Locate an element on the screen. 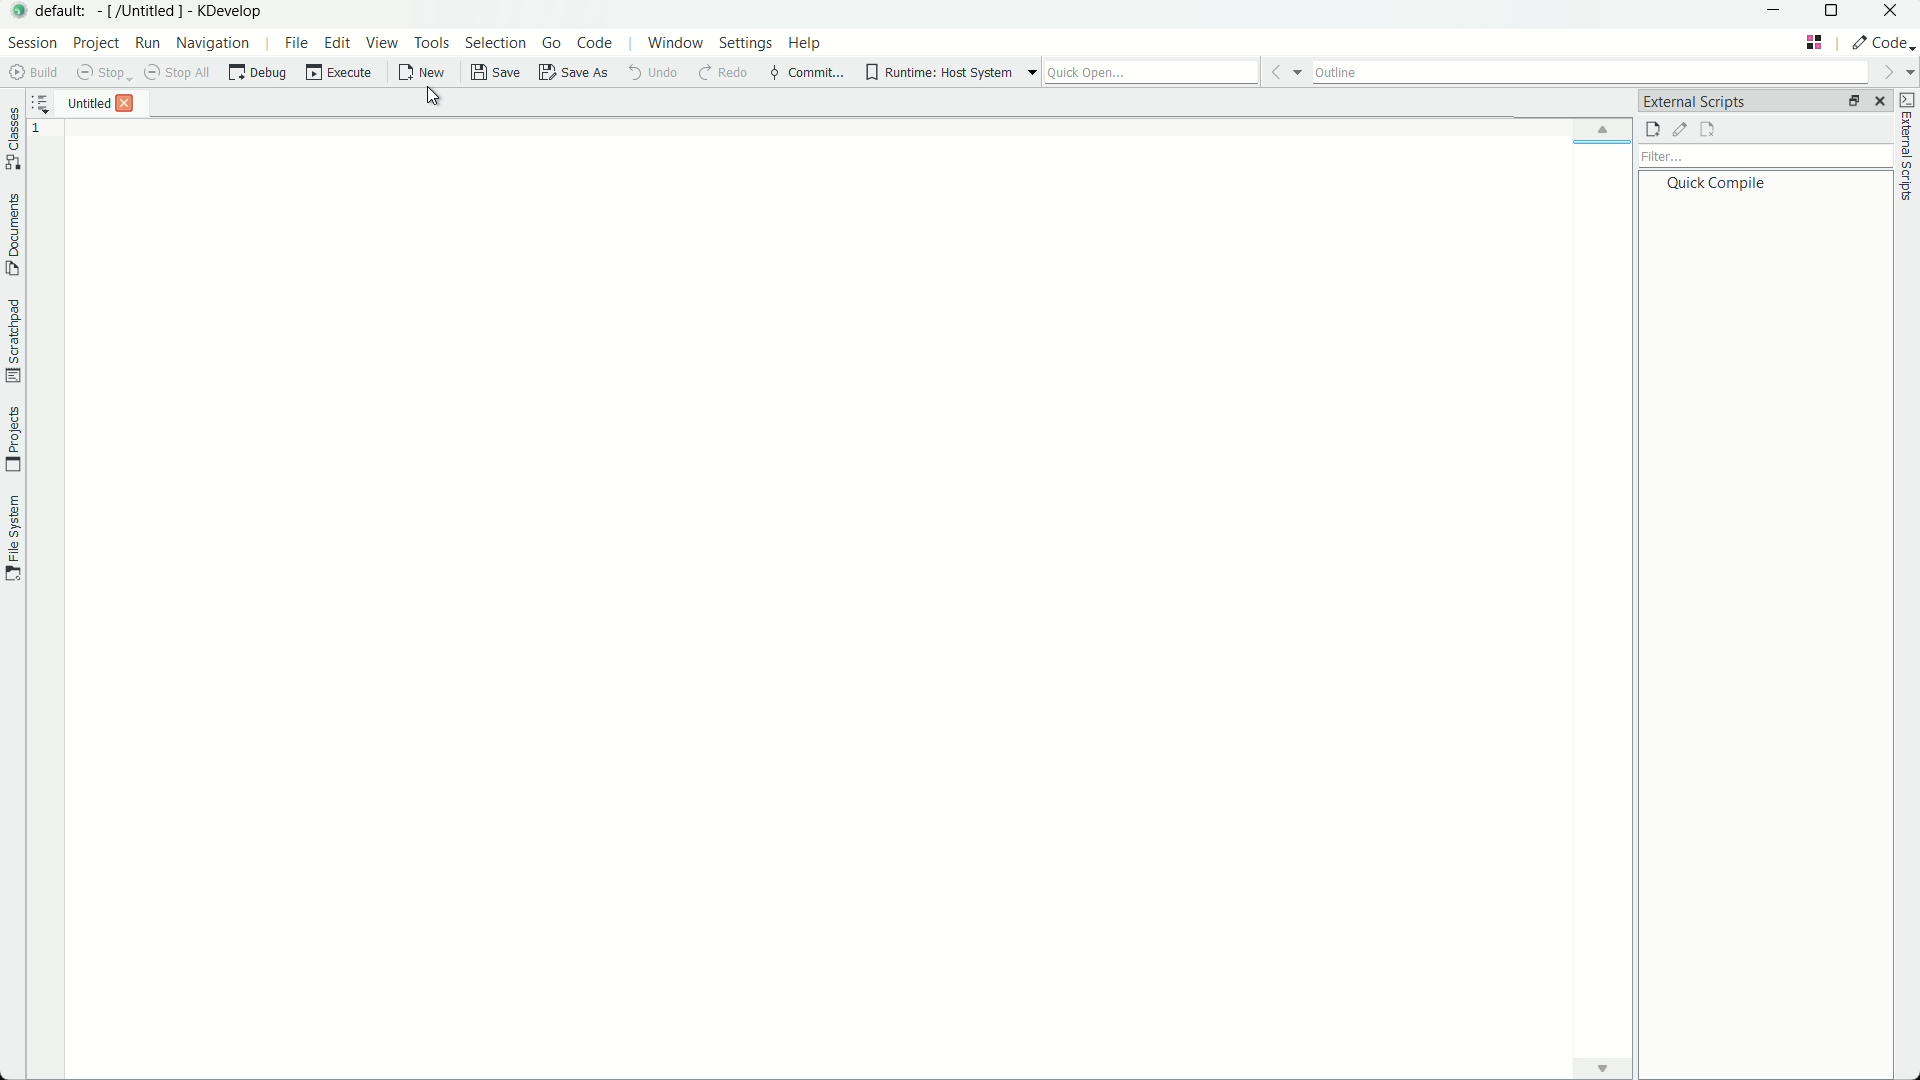  build is located at coordinates (34, 73).